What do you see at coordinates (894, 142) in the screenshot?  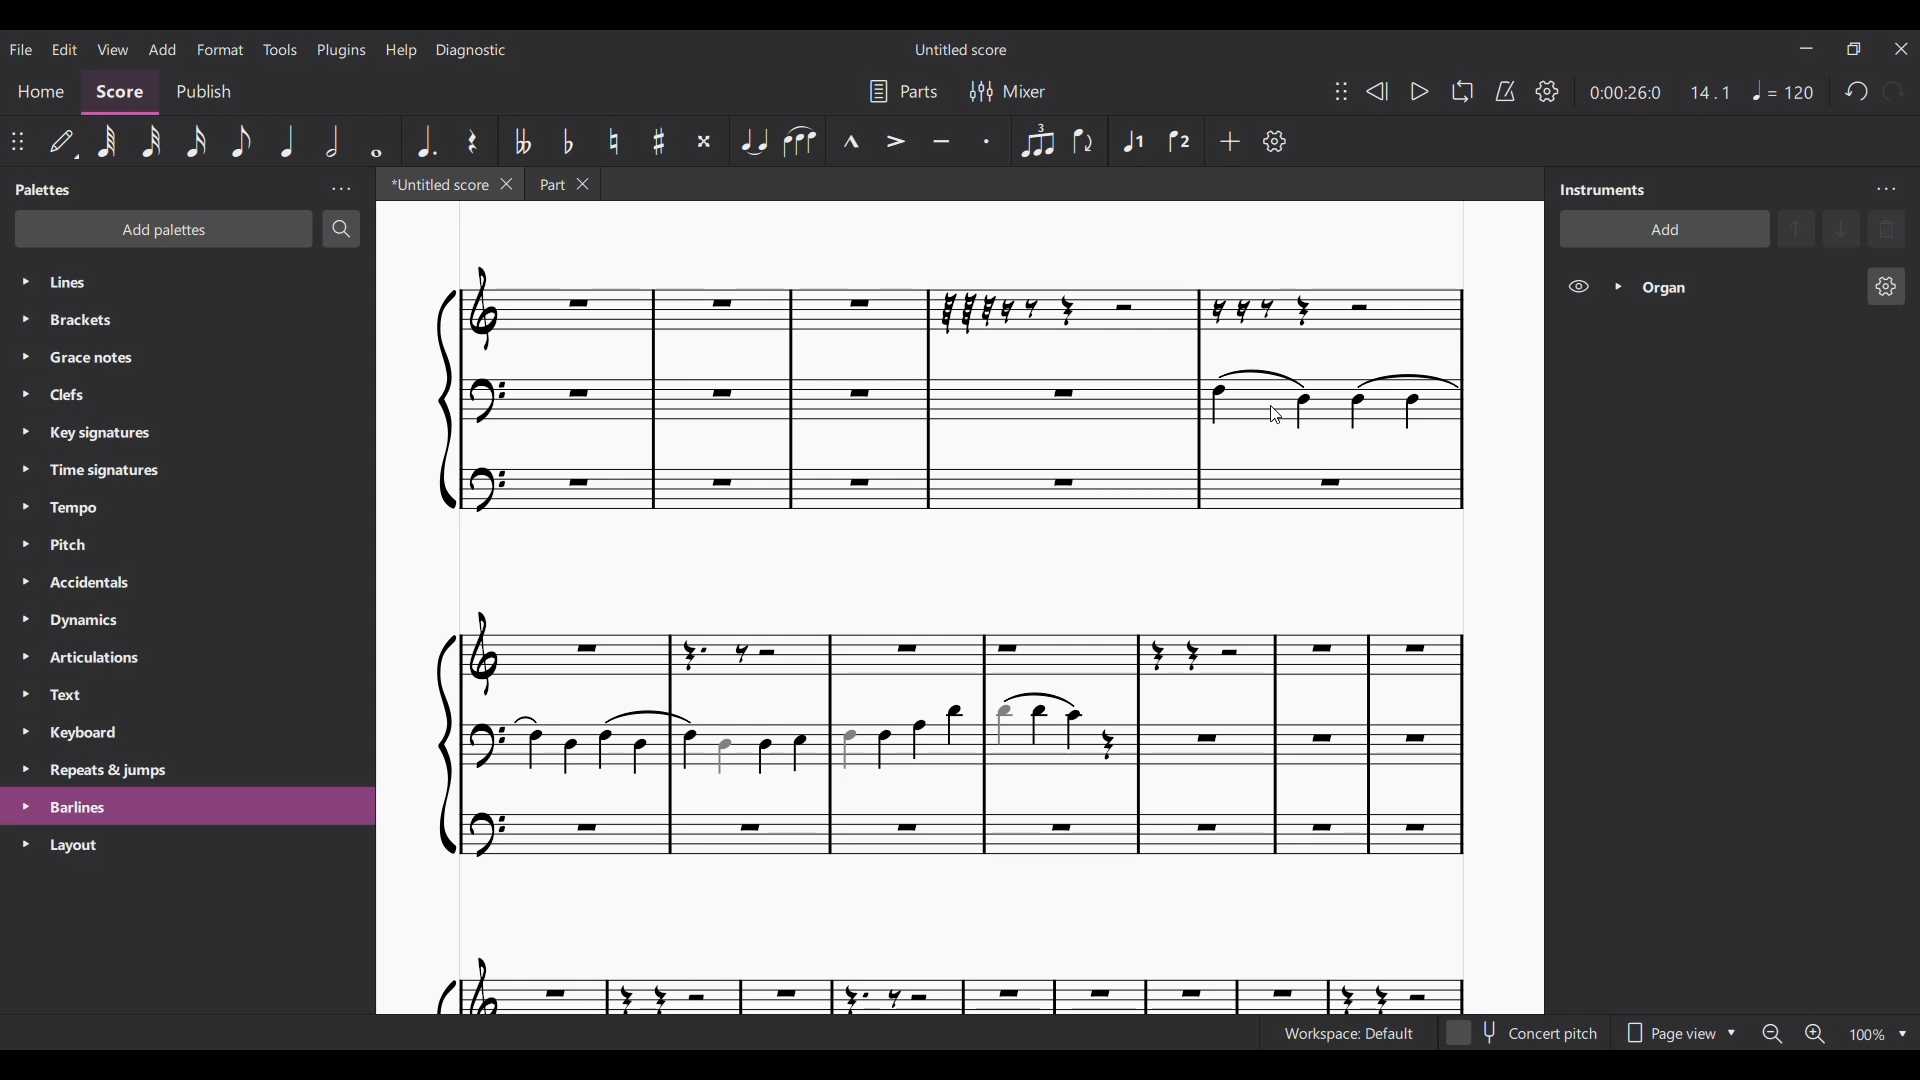 I see `Accent` at bounding box center [894, 142].